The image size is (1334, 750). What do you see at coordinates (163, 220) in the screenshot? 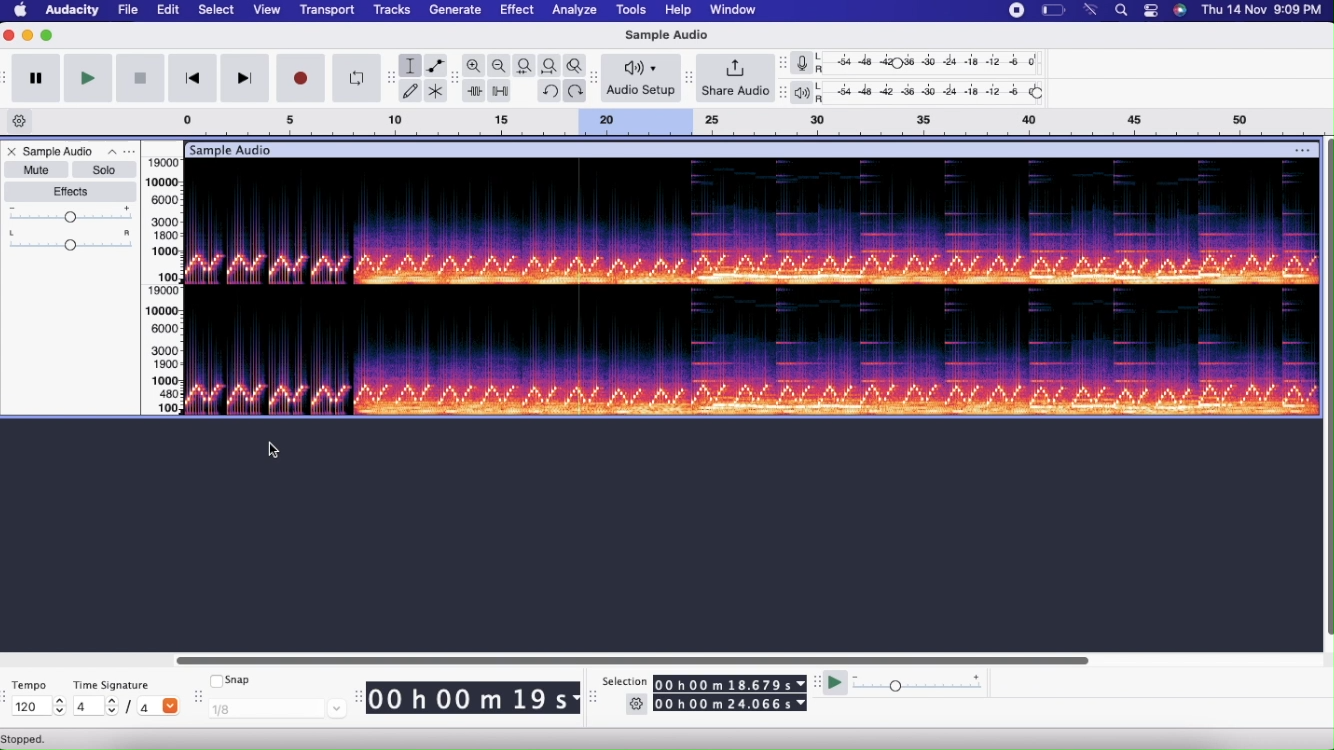
I see `Level Slider` at bounding box center [163, 220].